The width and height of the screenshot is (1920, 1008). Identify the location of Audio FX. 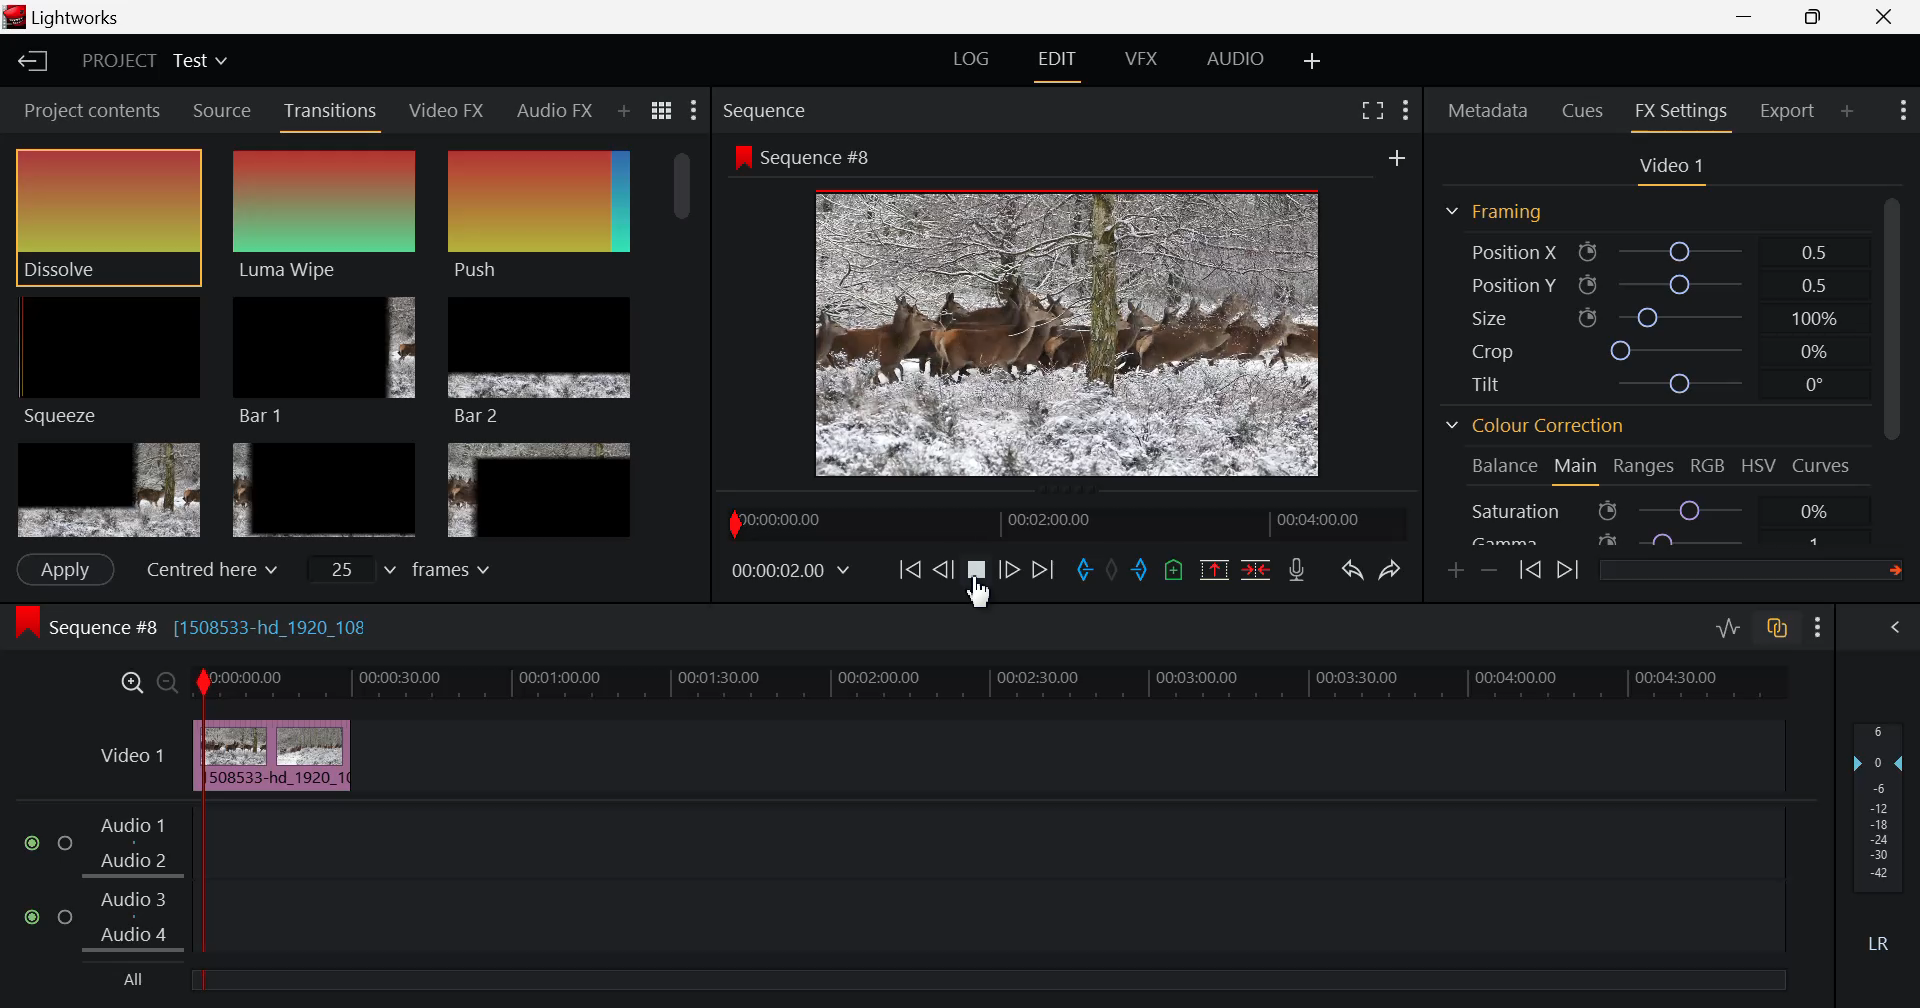
(552, 112).